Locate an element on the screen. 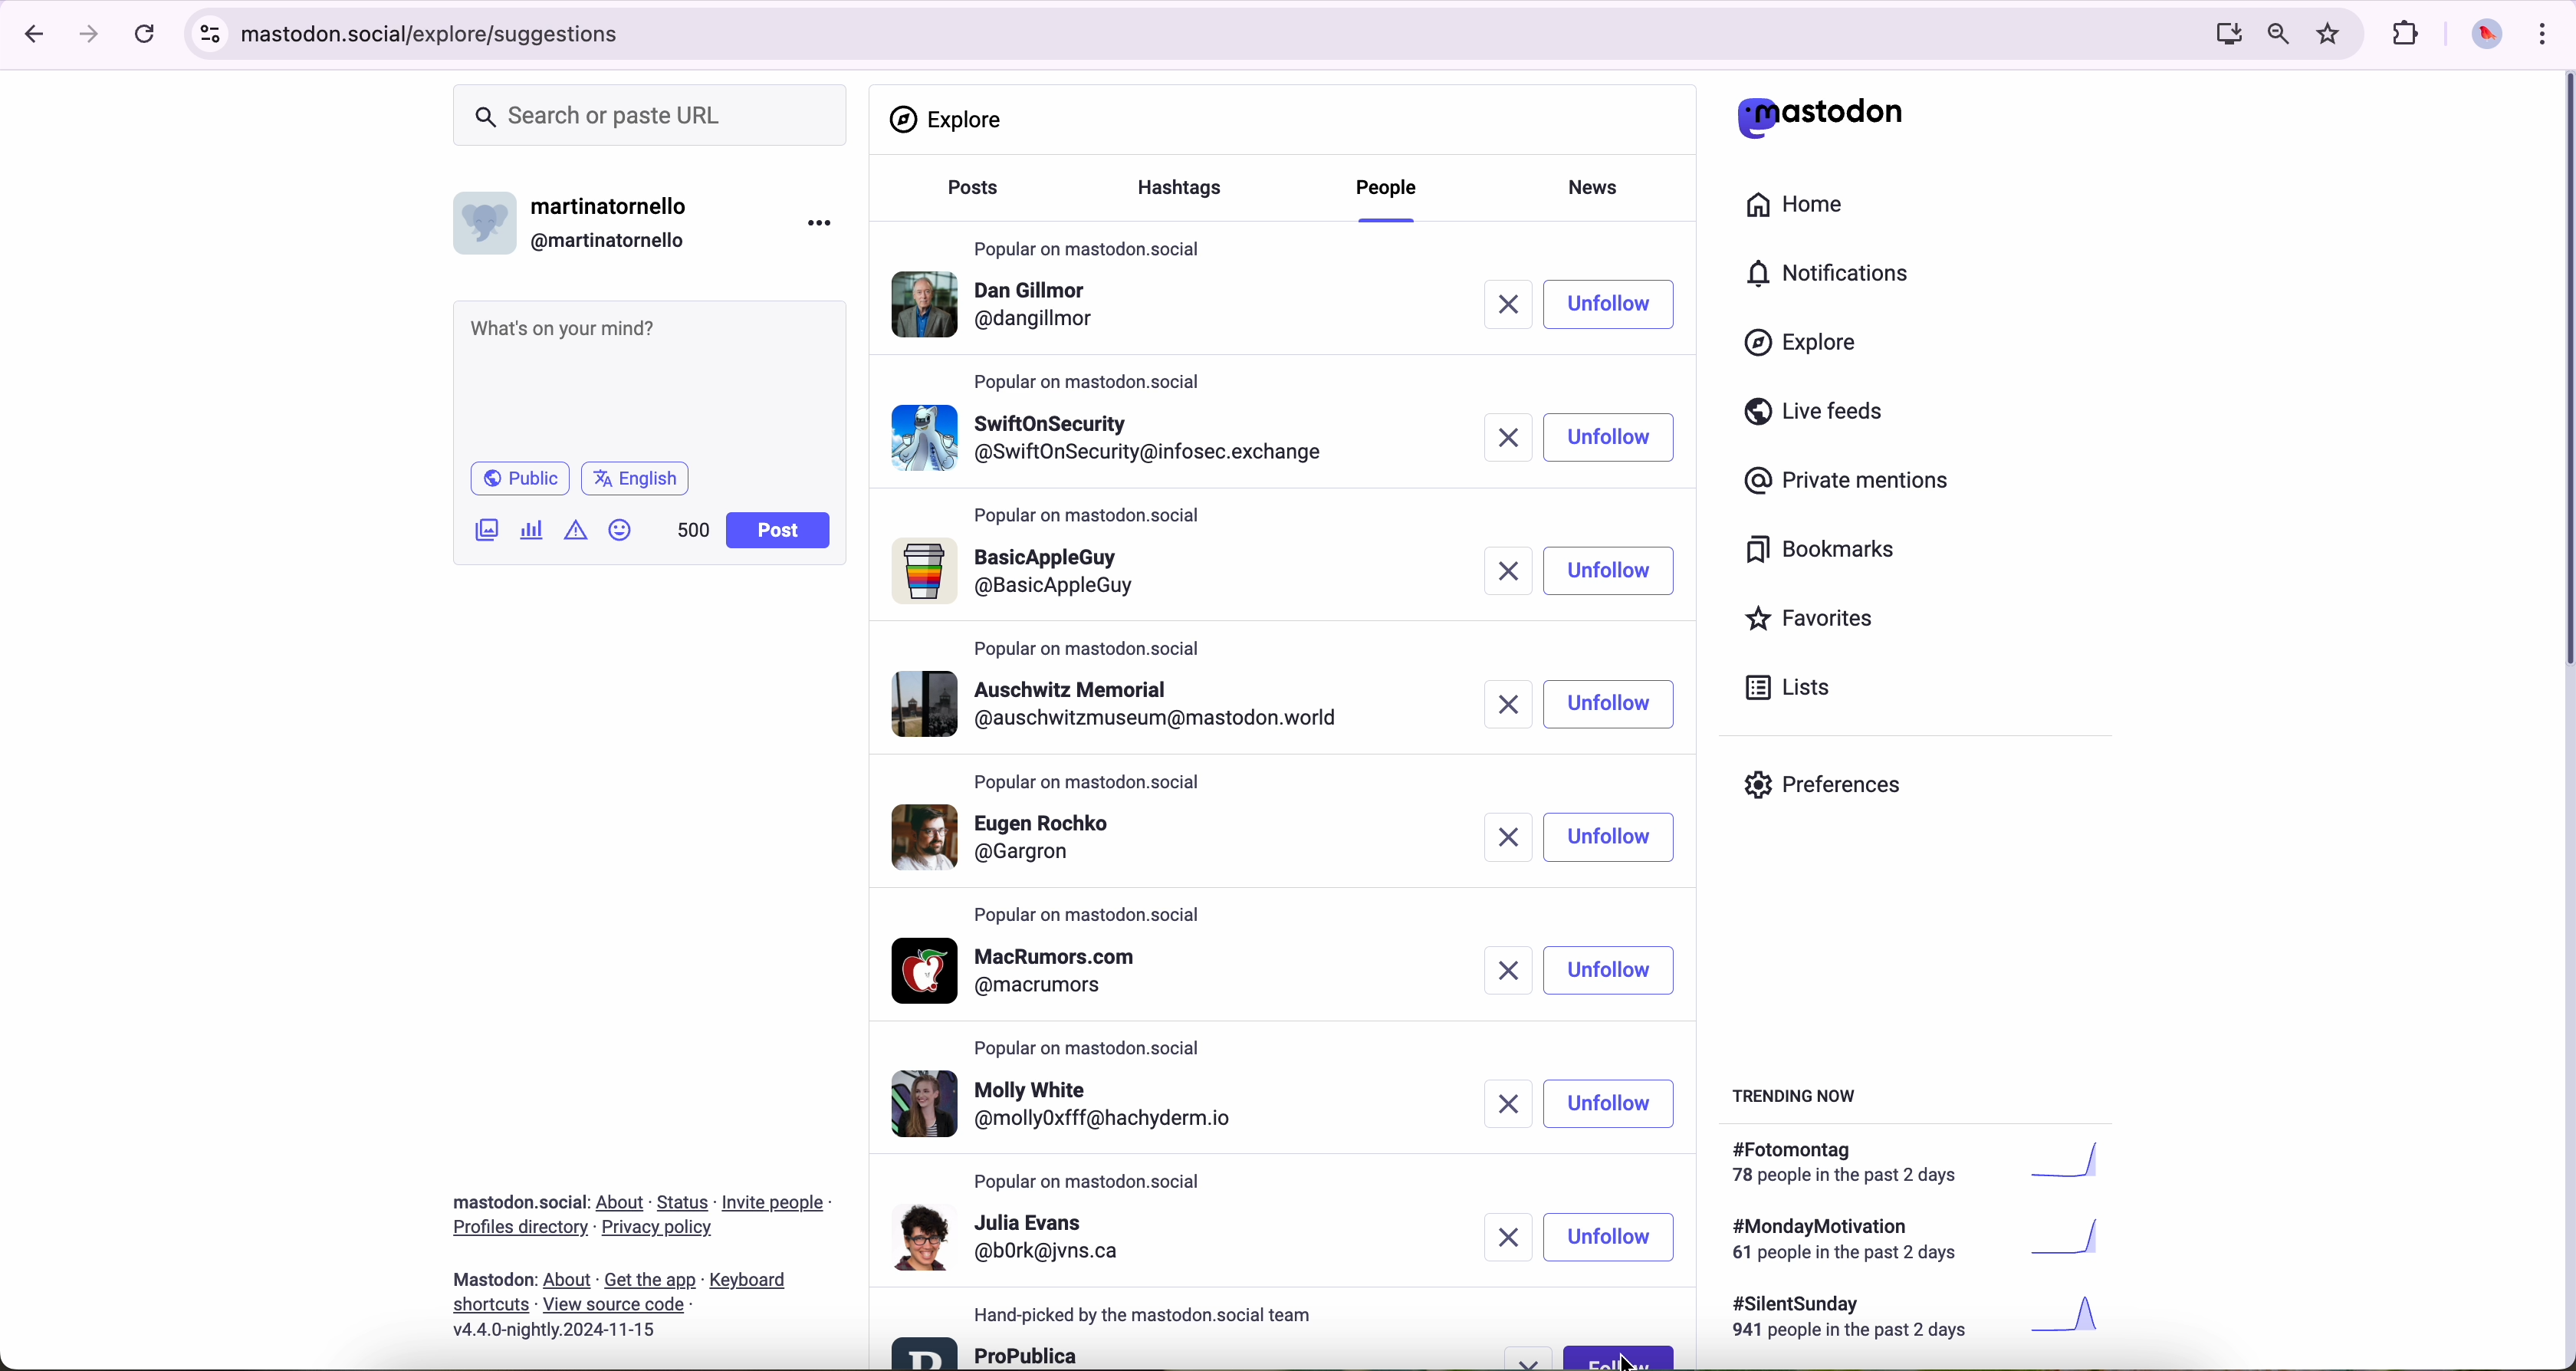 The image size is (2576, 1371). unfollow is located at coordinates (1613, 971).